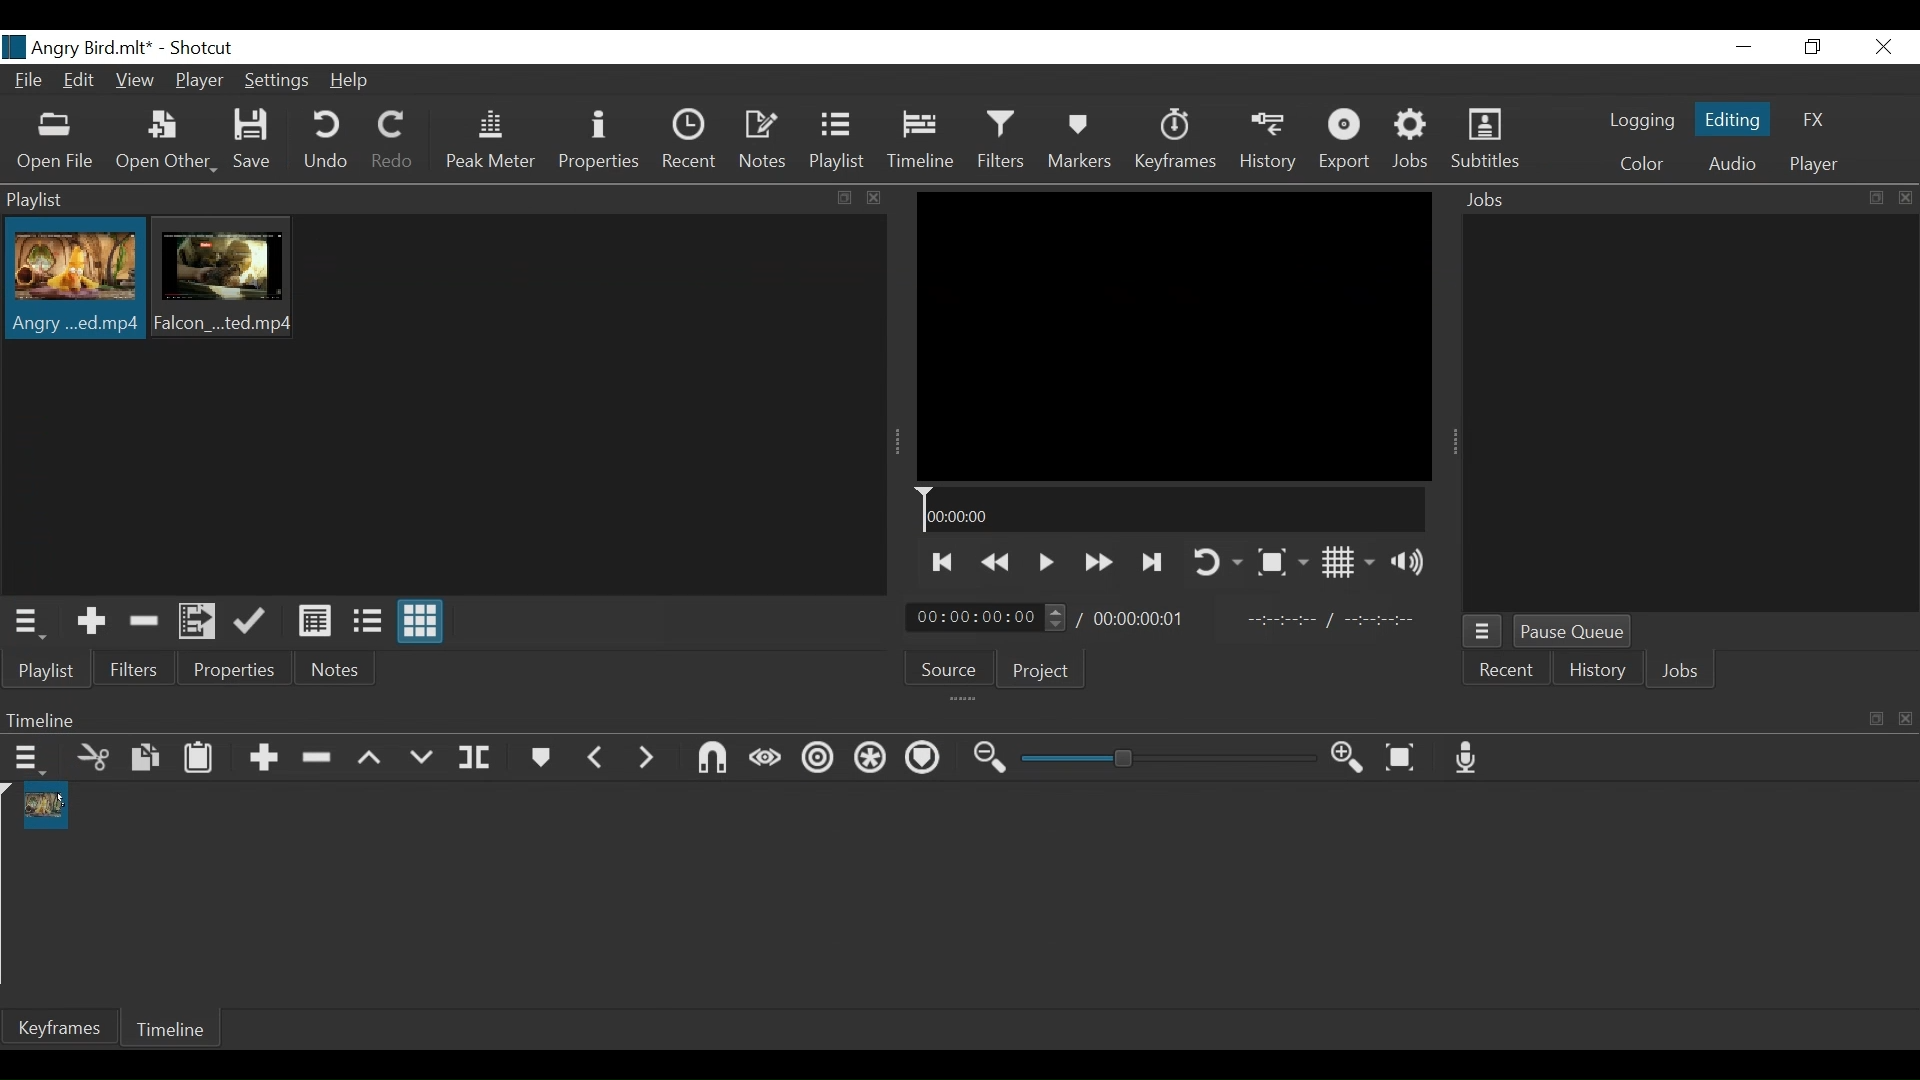 The image size is (1920, 1080). Describe the element at coordinates (1041, 671) in the screenshot. I see `Project` at that location.